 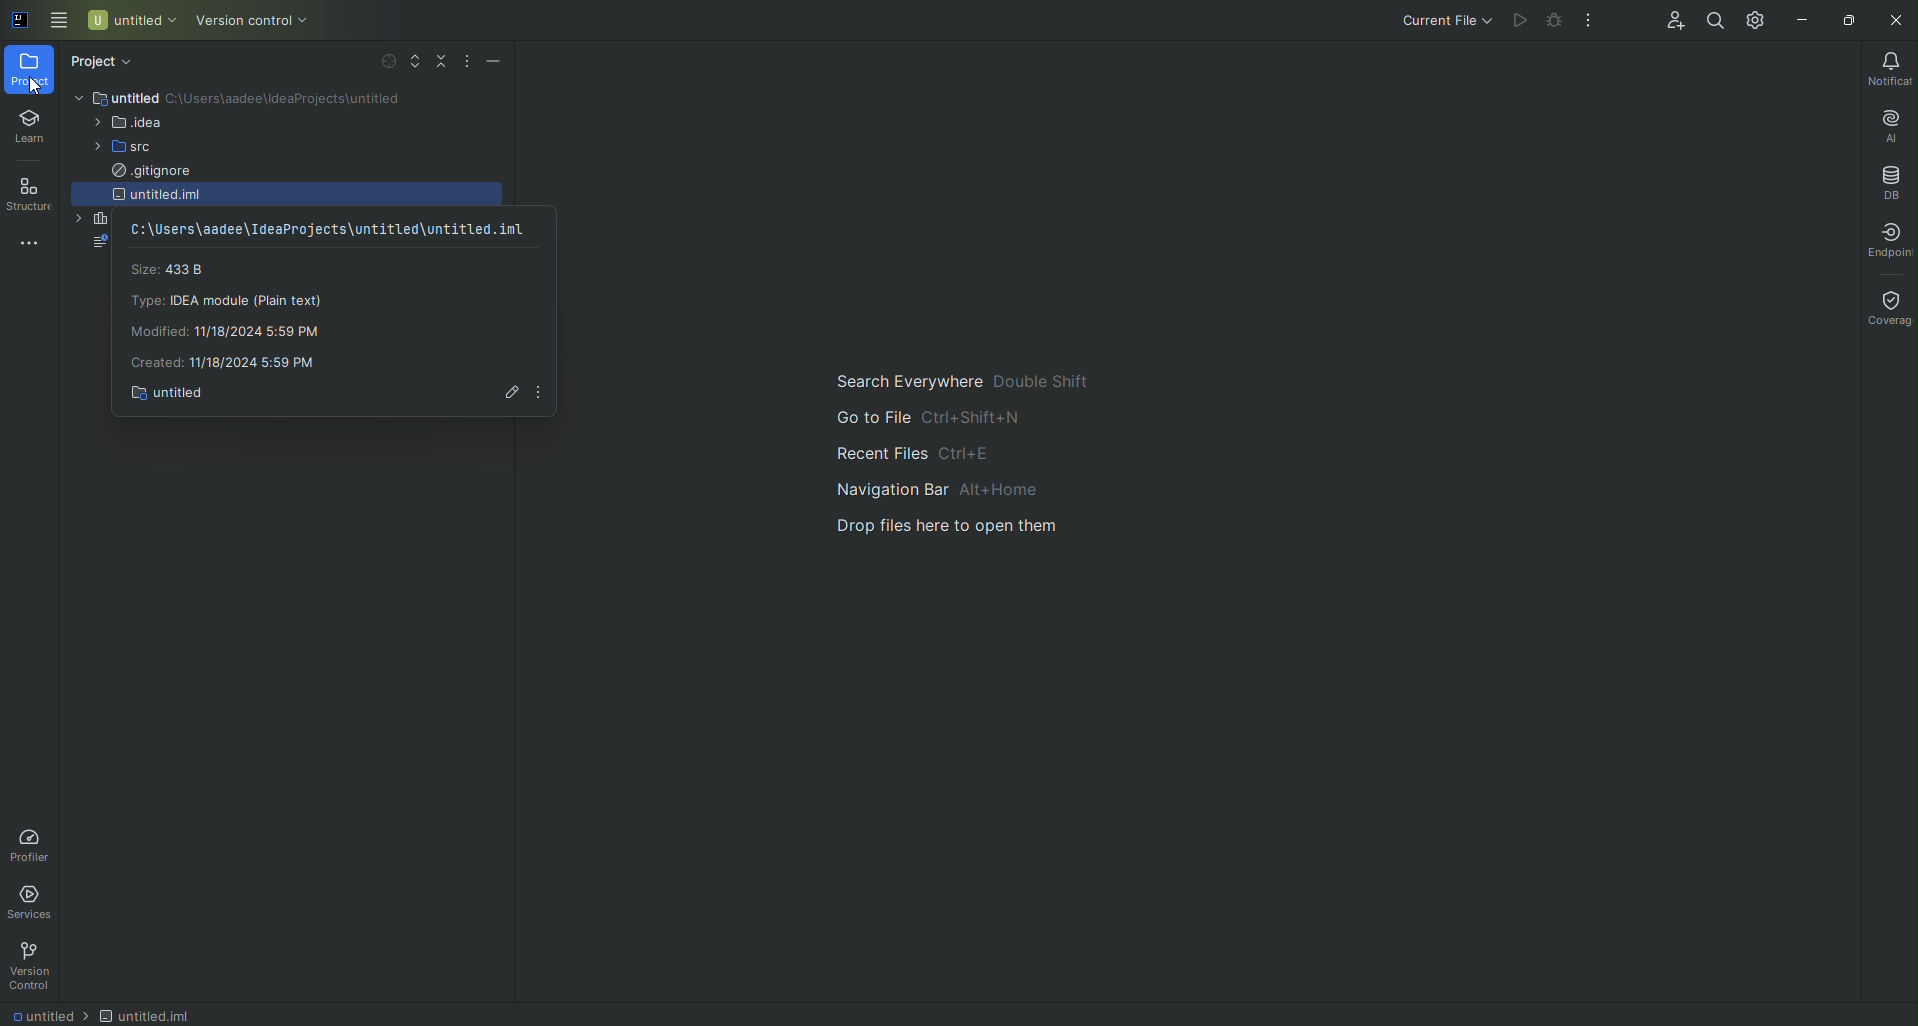 What do you see at coordinates (23, 242) in the screenshot?
I see `More Tools` at bounding box center [23, 242].